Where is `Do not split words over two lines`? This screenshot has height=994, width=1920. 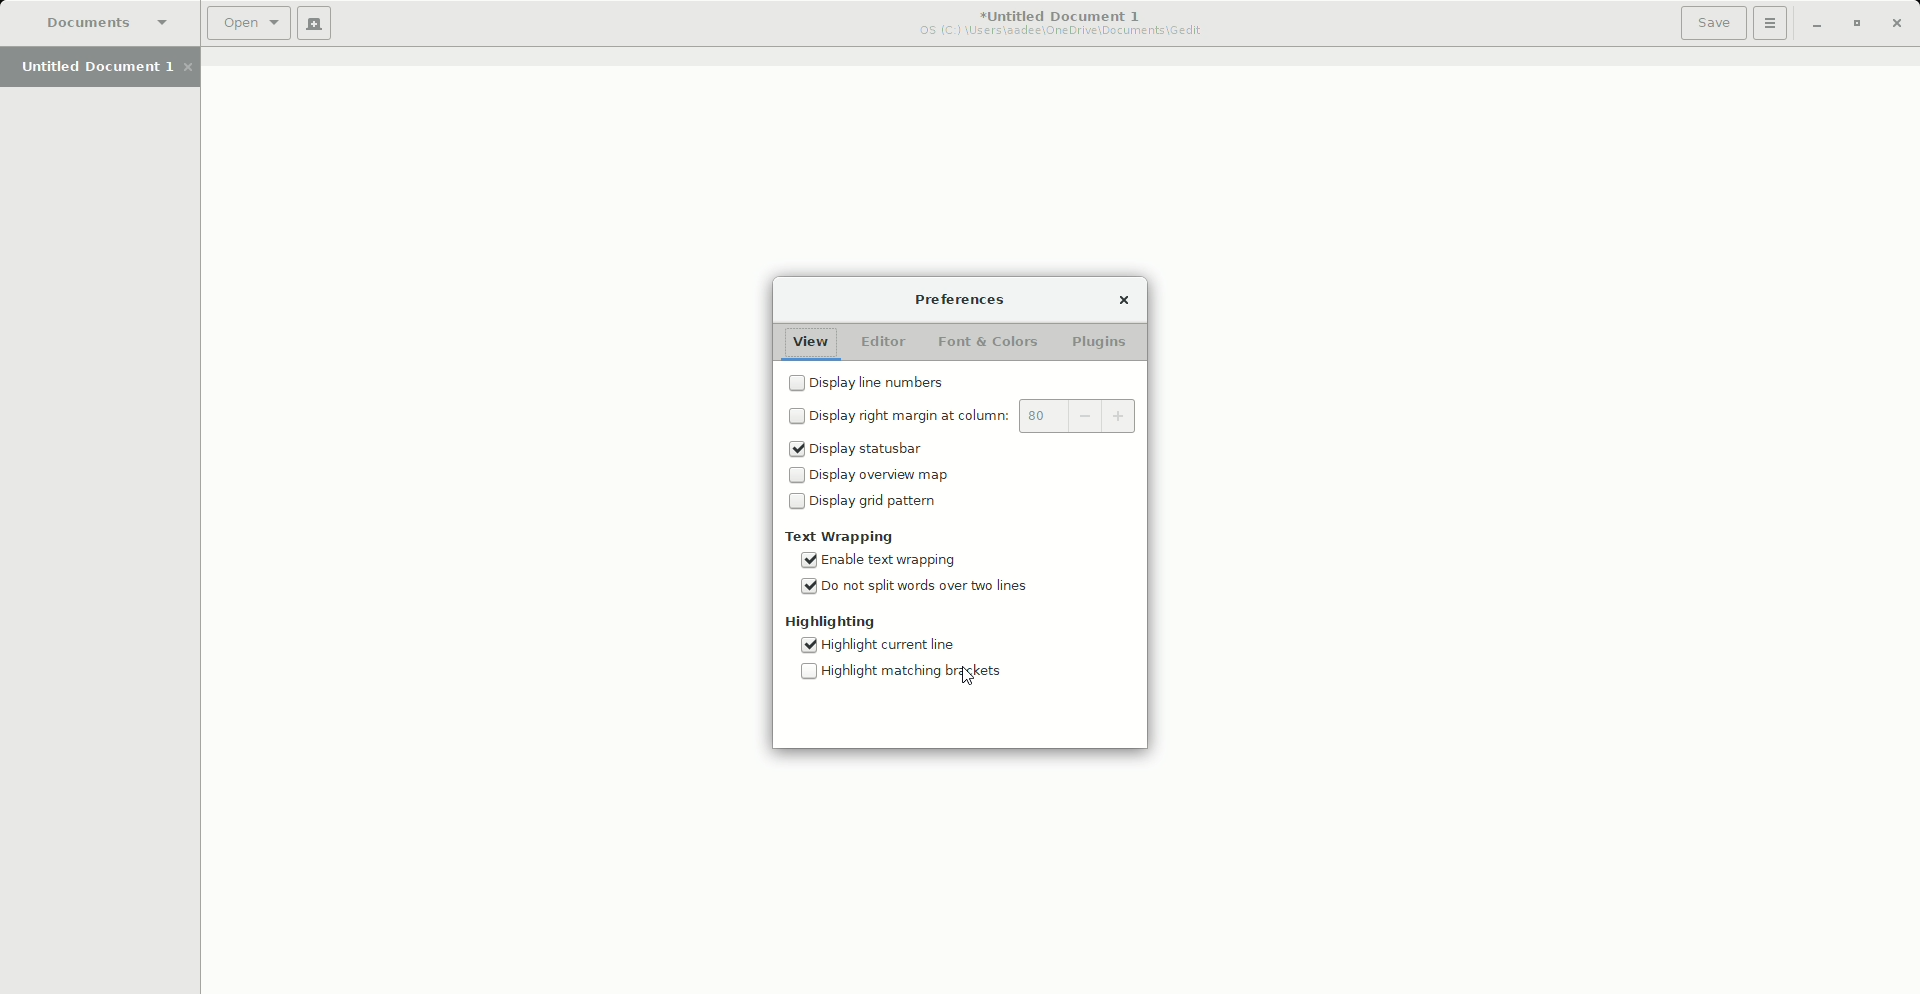 Do not split words over two lines is located at coordinates (917, 590).